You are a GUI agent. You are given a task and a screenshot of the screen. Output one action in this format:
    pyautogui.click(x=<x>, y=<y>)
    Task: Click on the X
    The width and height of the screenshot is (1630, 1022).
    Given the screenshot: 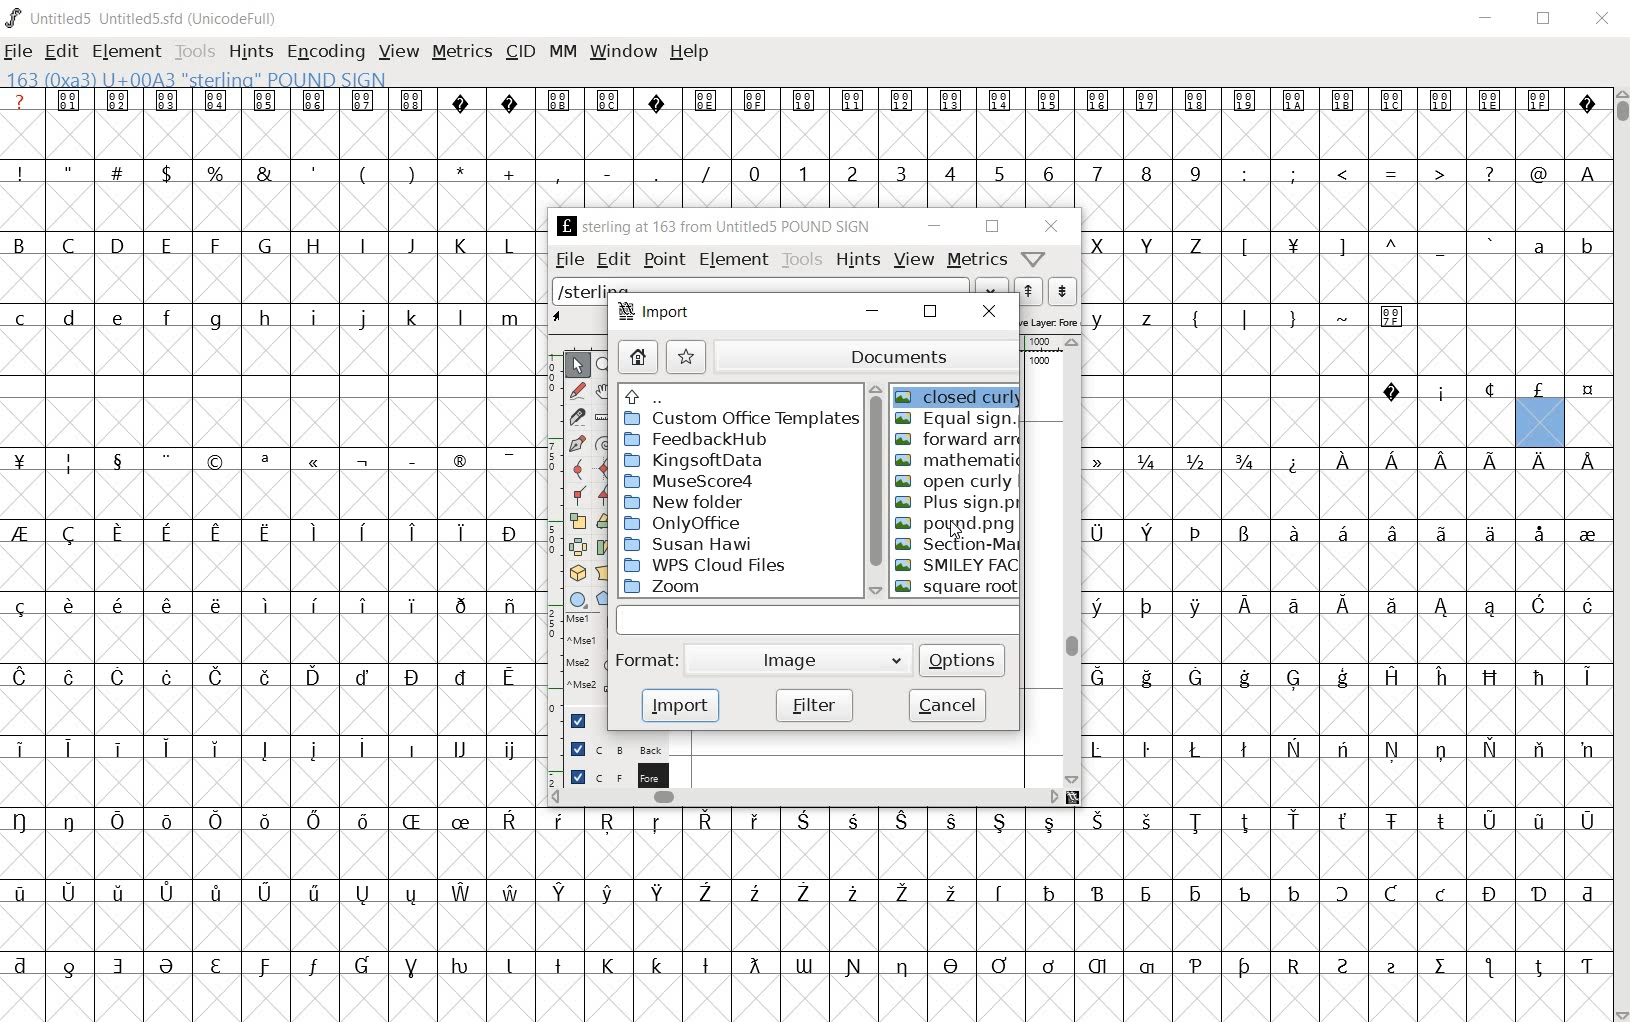 What is the action you would take?
    pyautogui.click(x=1102, y=245)
    